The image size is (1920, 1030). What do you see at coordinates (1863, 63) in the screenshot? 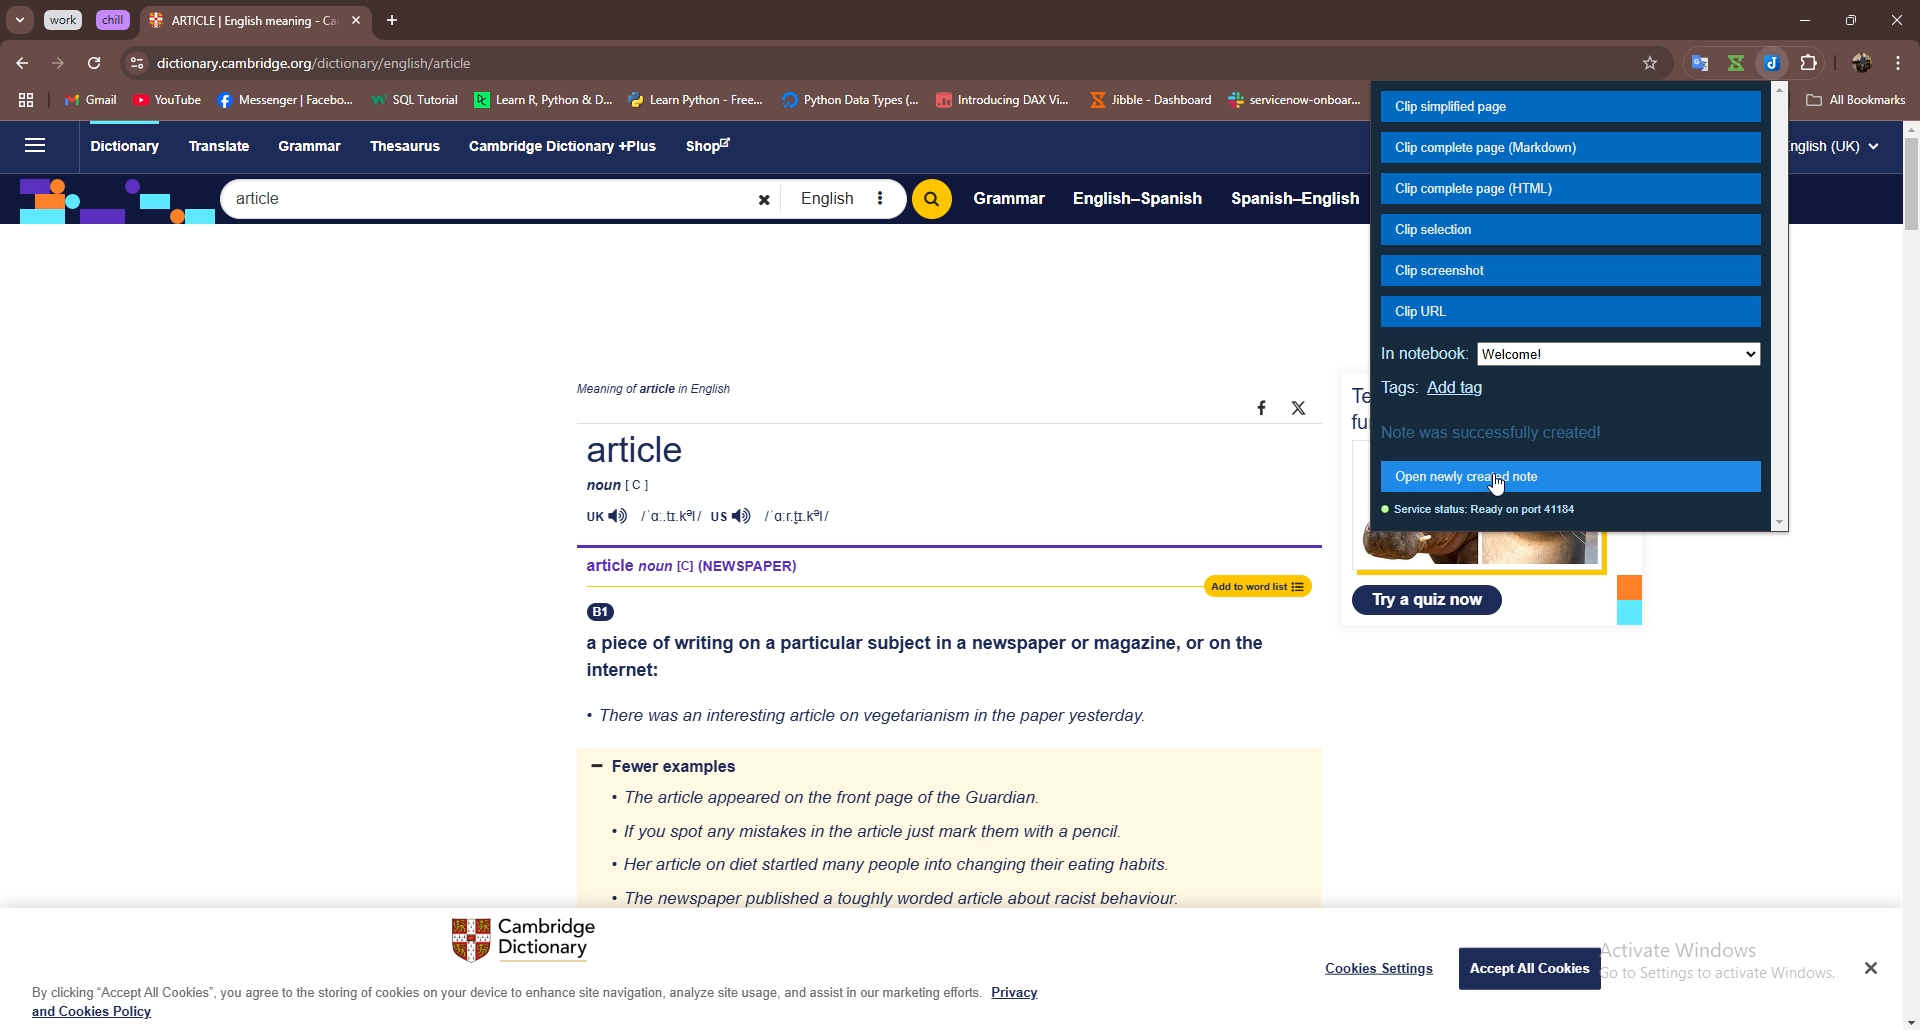
I see `profile` at bounding box center [1863, 63].